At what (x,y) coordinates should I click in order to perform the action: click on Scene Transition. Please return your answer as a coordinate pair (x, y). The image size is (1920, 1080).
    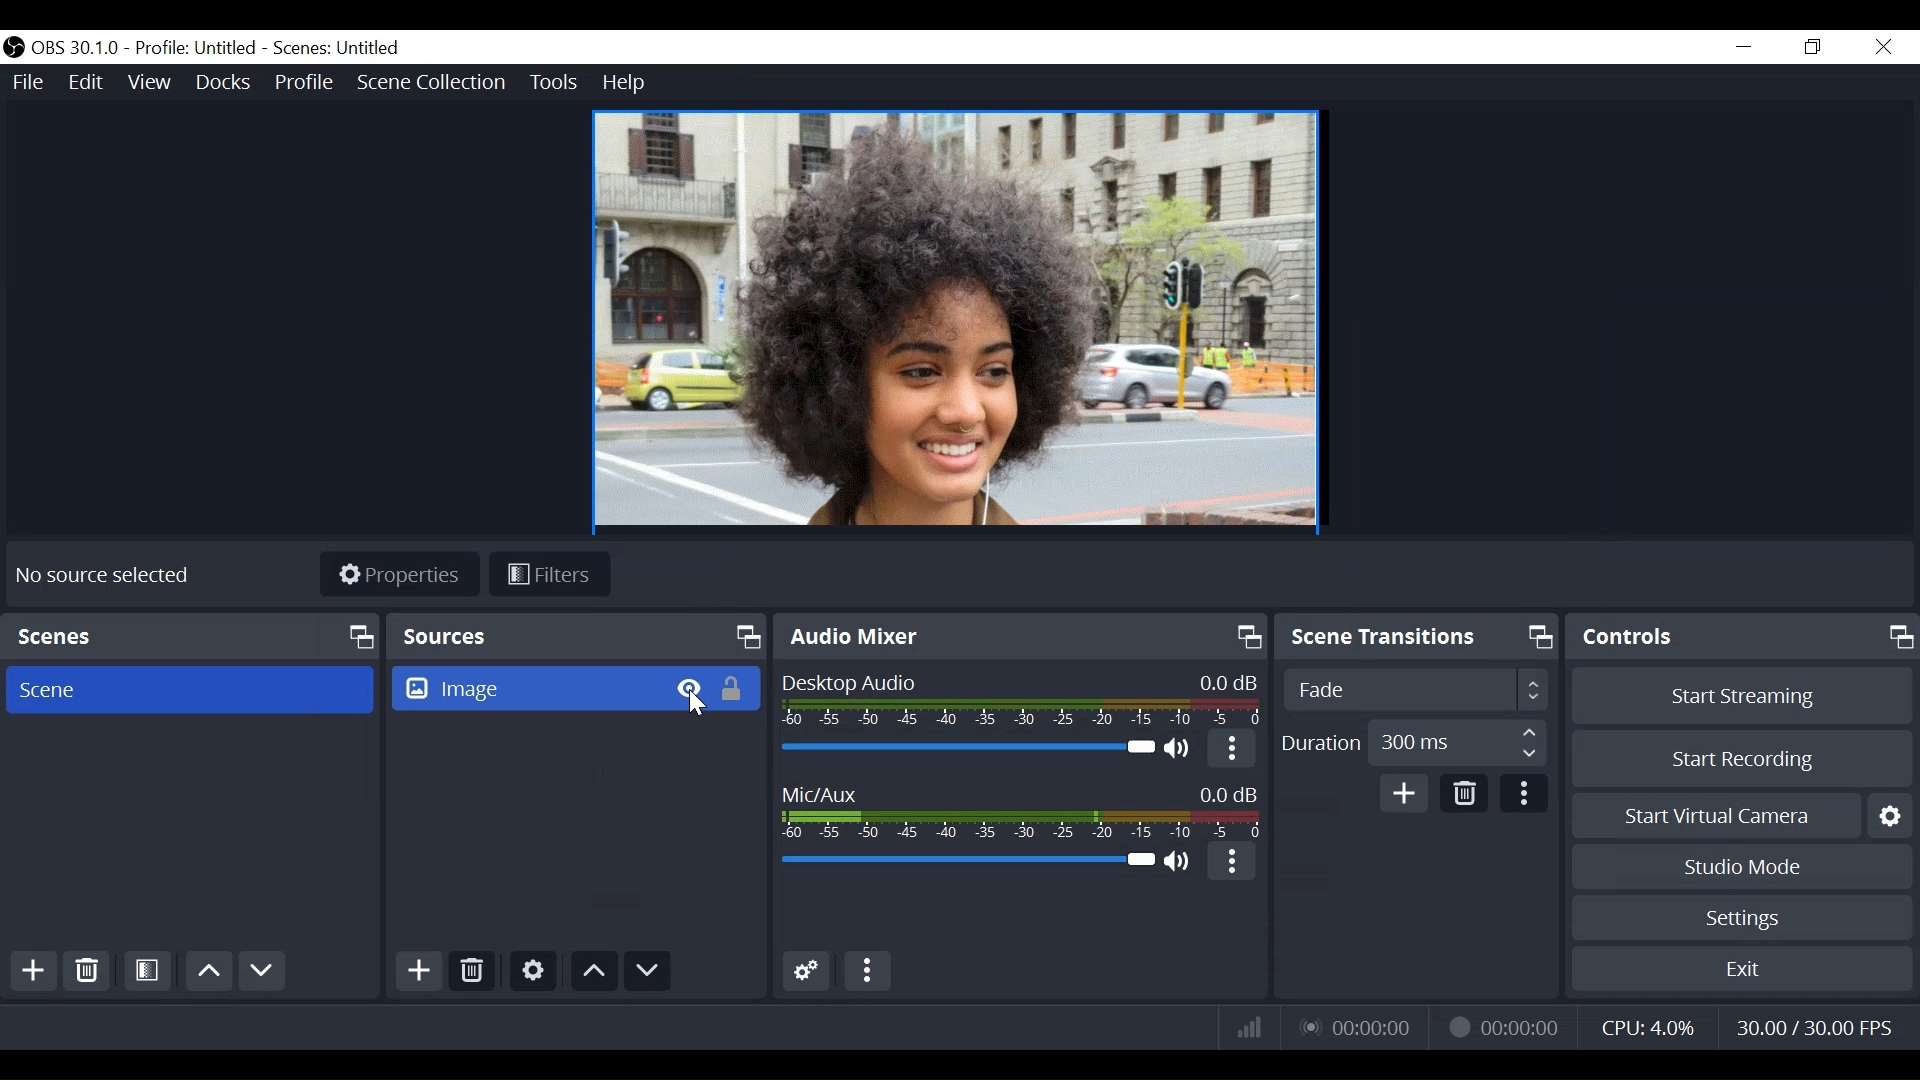
    Looking at the image, I should click on (1417, 637).